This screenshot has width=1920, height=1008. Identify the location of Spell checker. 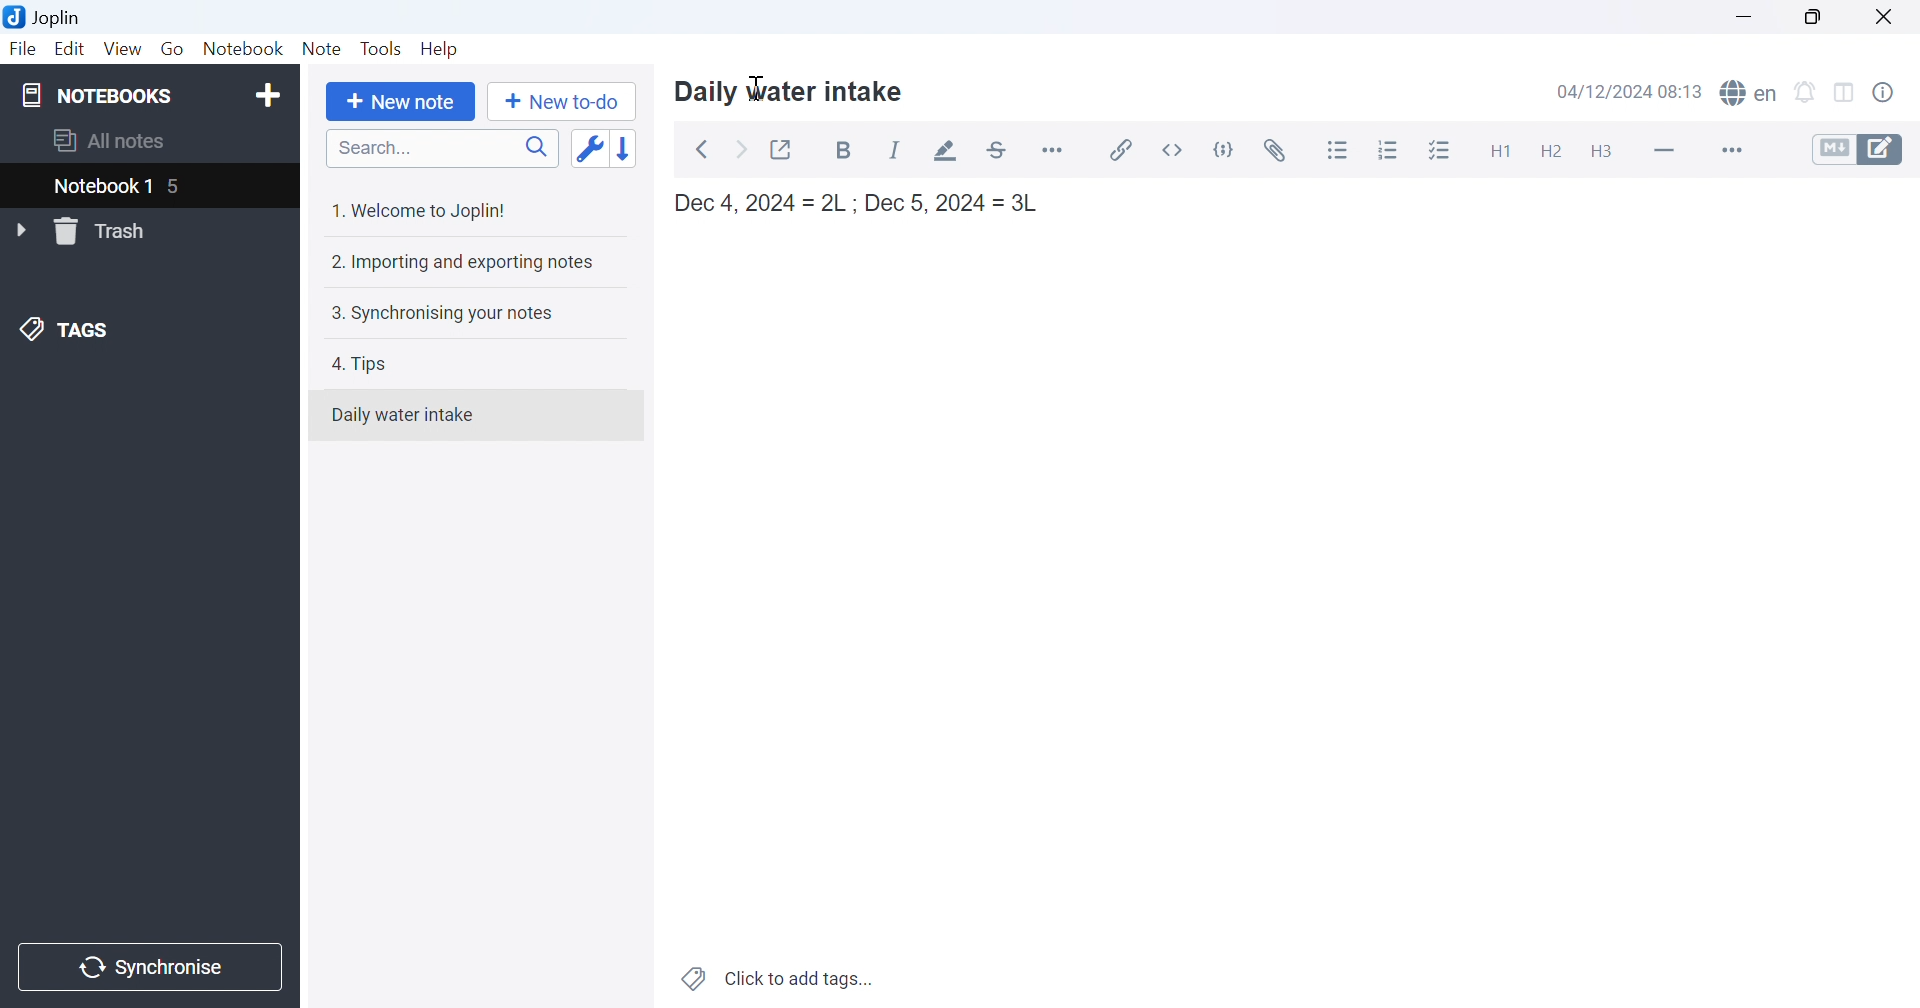
(1751, 94).